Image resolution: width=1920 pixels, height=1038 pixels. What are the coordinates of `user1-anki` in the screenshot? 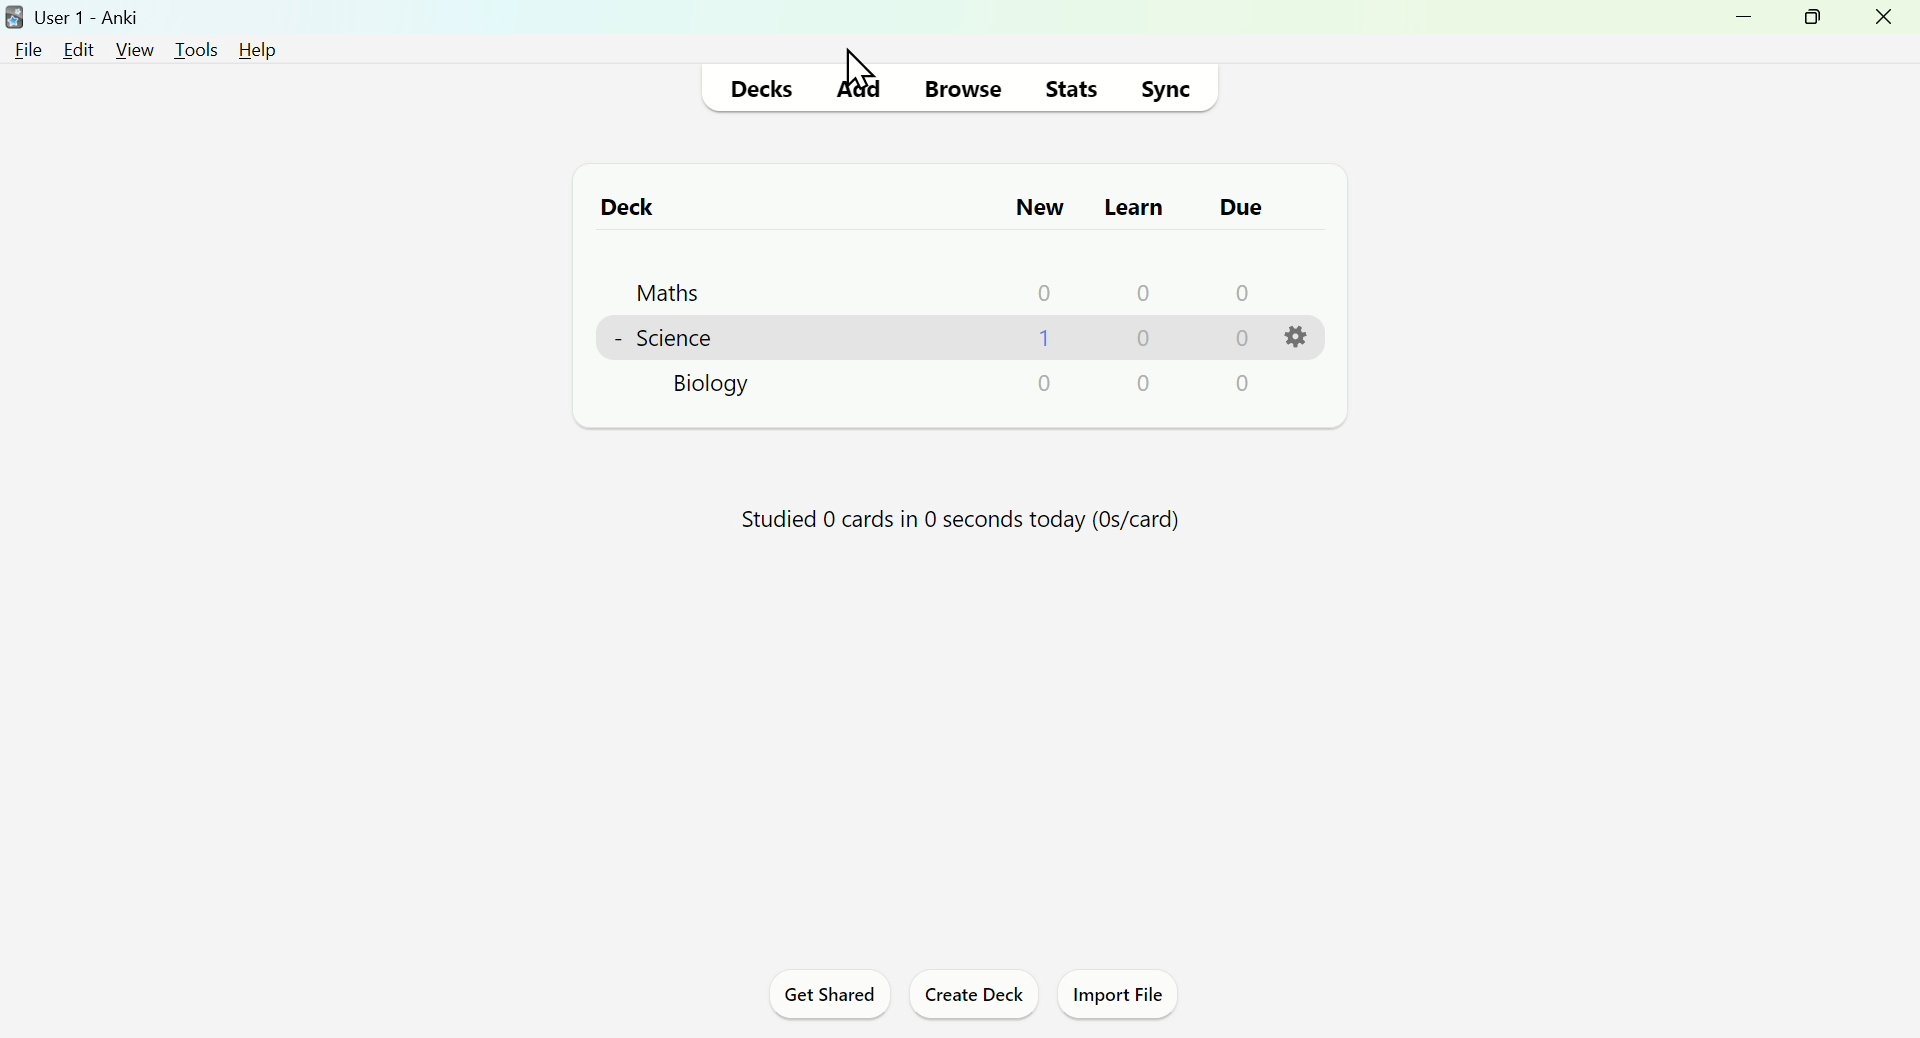 It's located at (74, 16).